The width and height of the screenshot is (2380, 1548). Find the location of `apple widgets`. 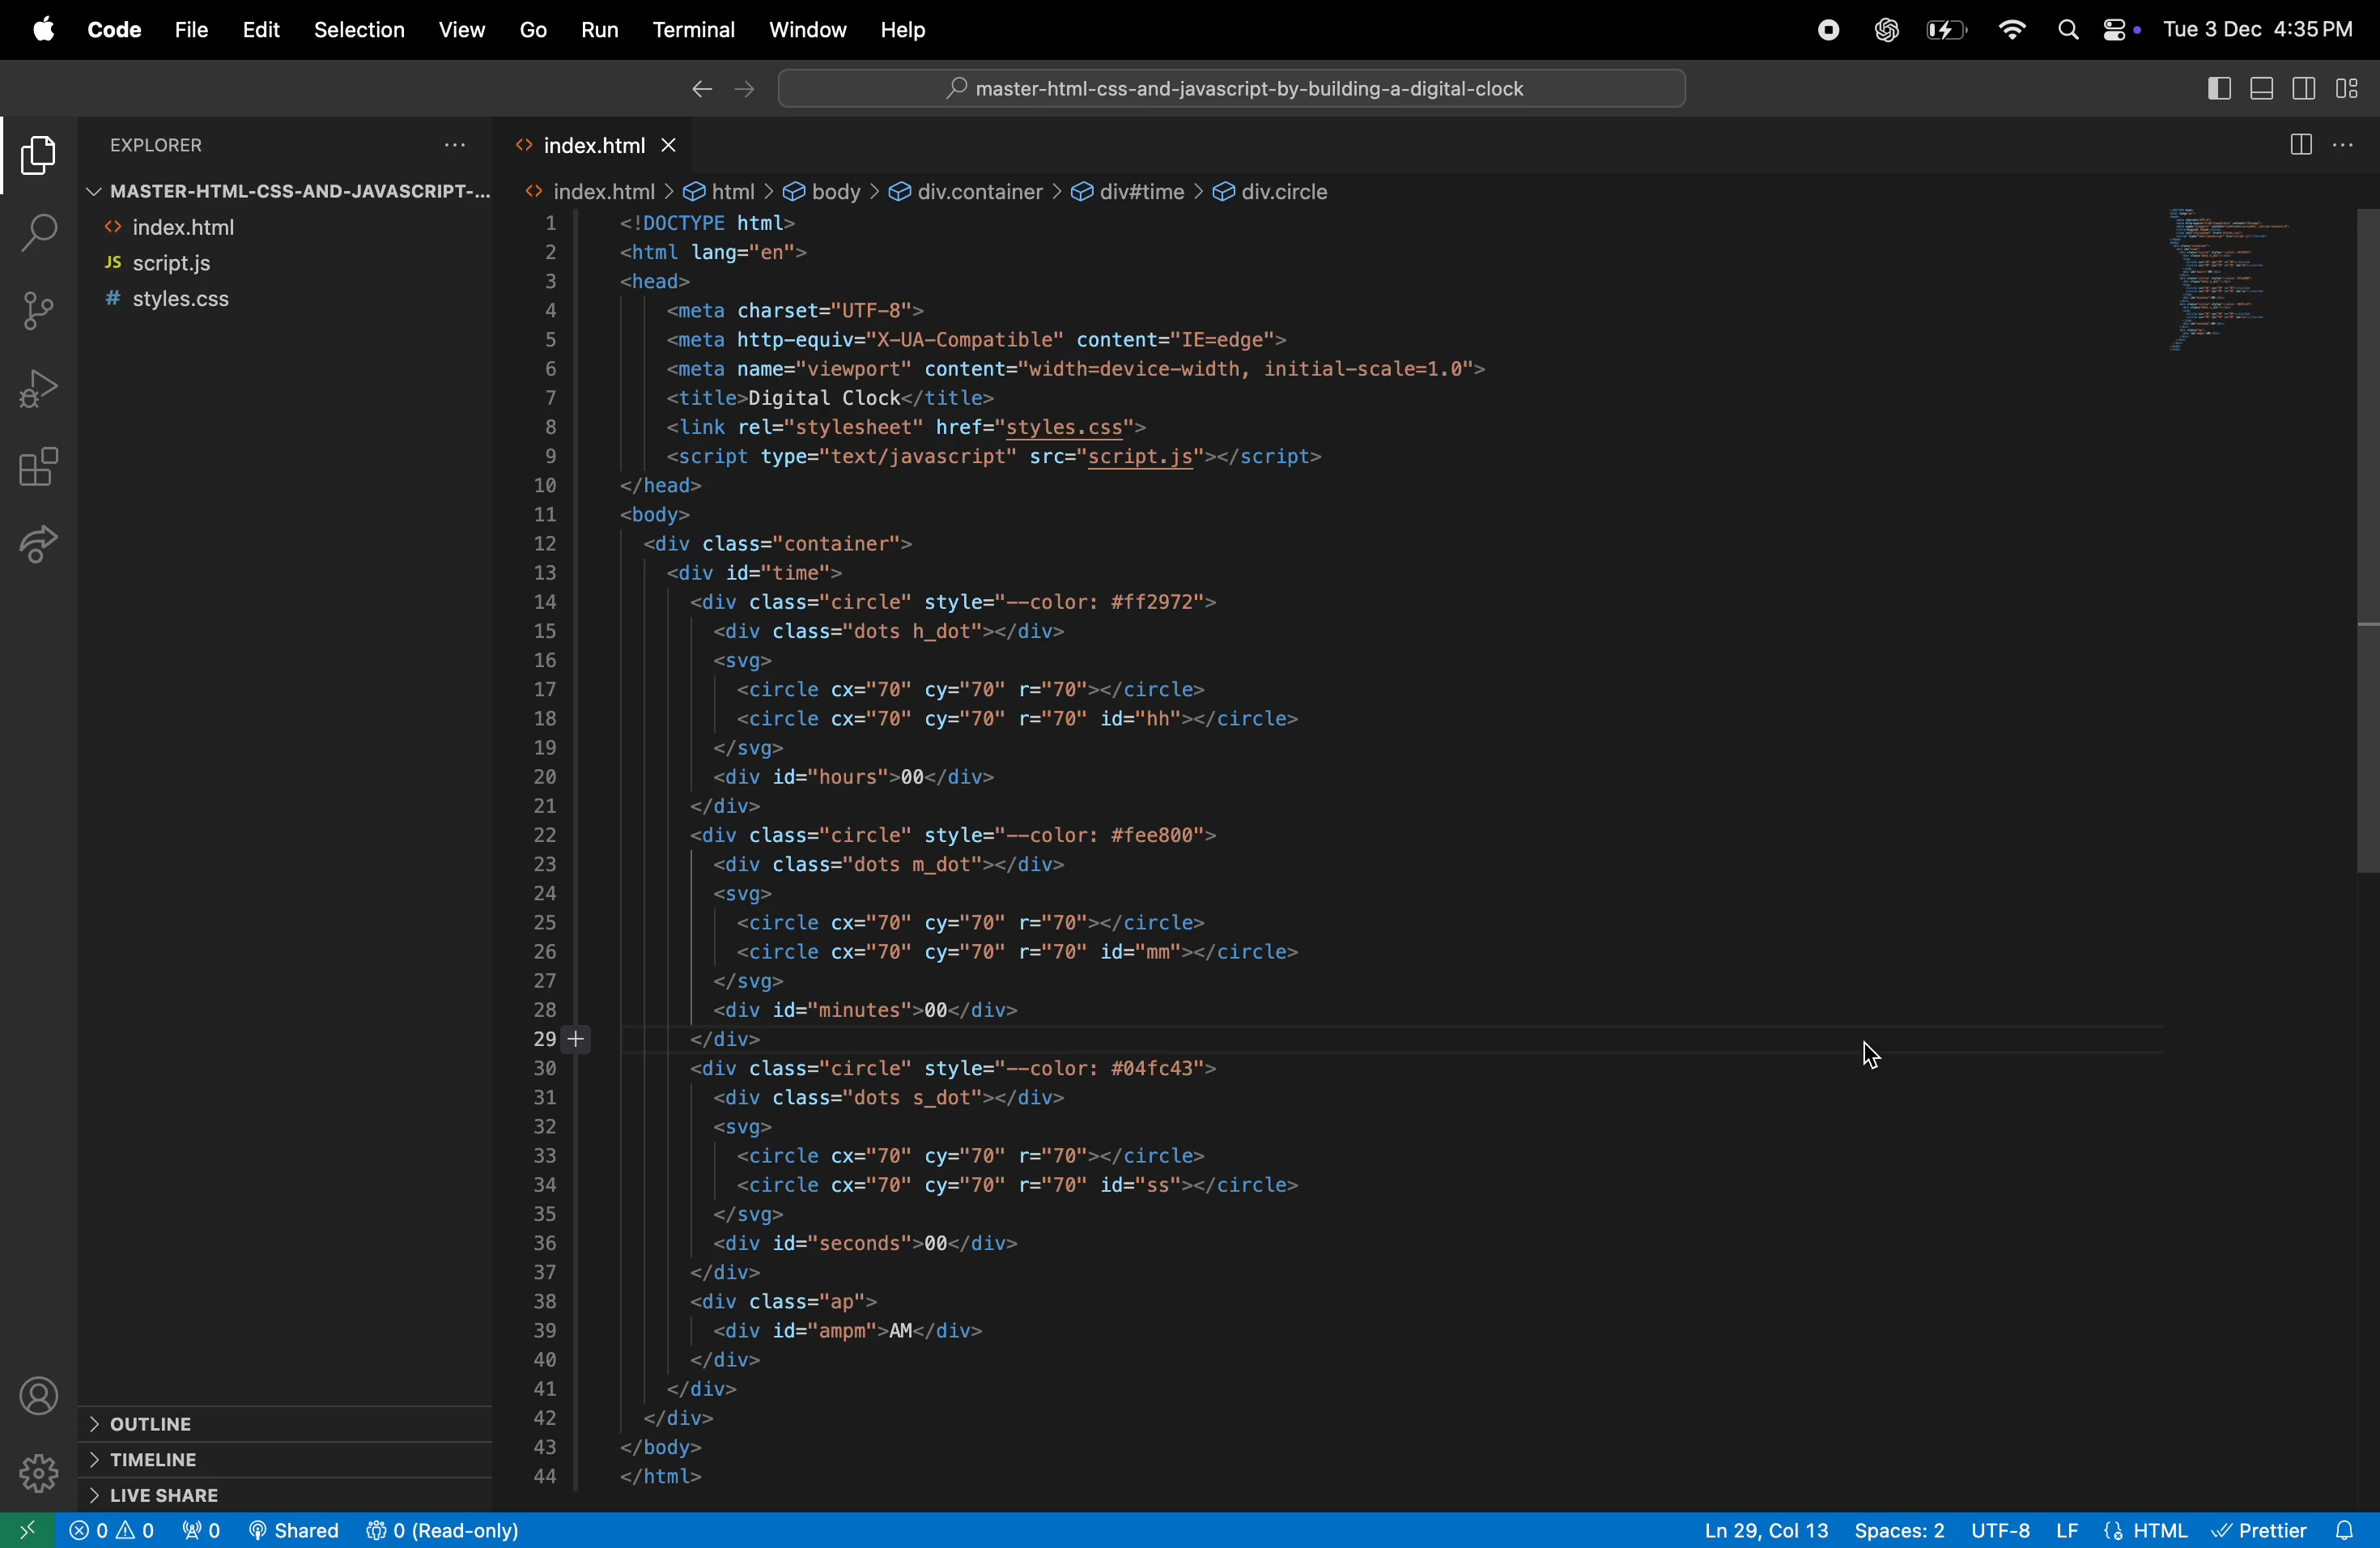

apple widgets is located at coordinates (2099, 32).